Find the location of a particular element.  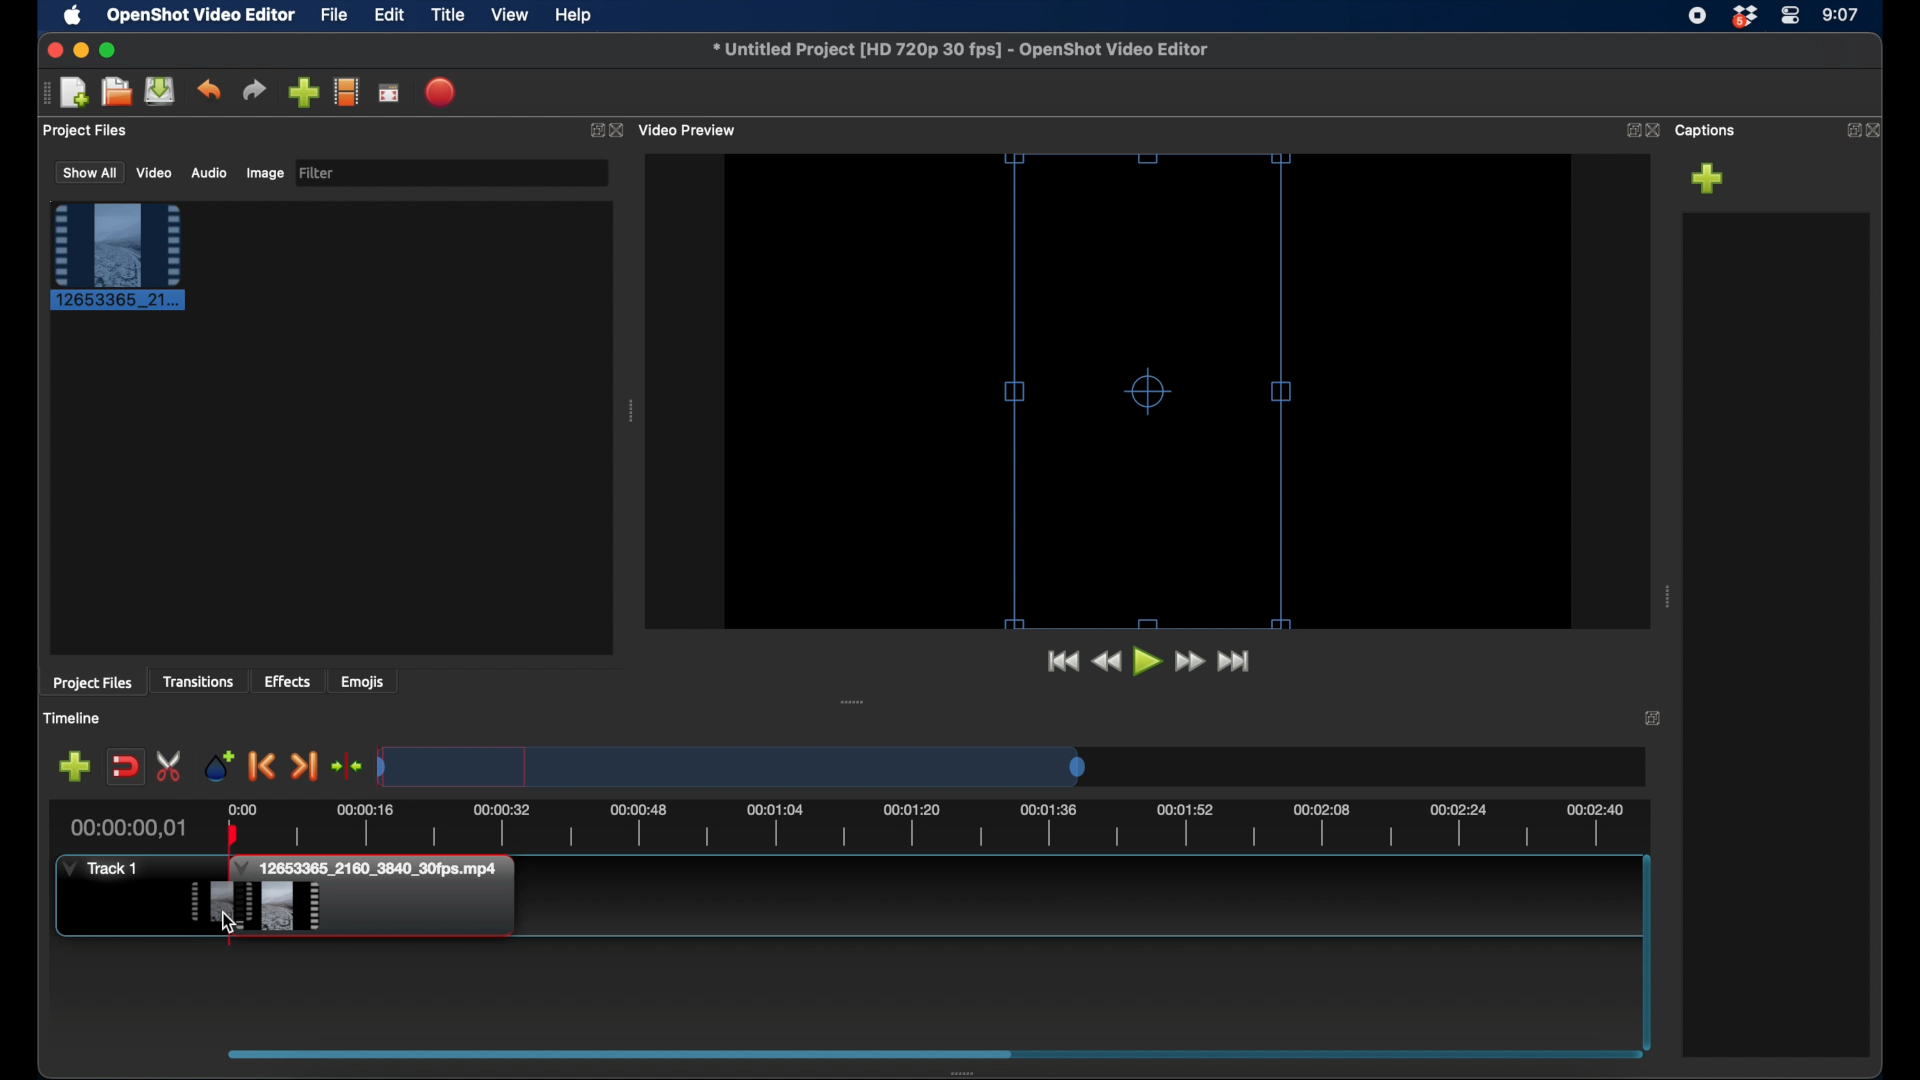

close is located at coordinates (52, 50).